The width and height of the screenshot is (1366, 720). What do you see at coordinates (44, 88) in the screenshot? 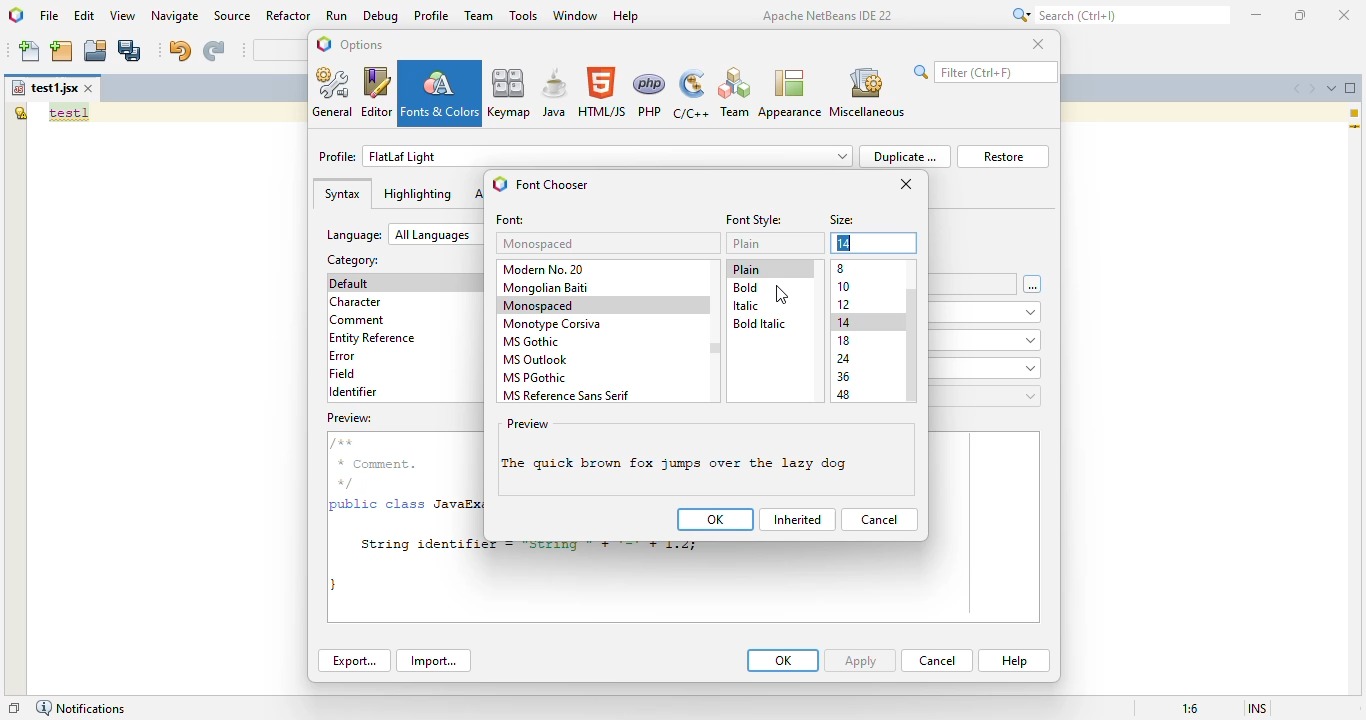
I see `file name` at bounding box center [44, 88].